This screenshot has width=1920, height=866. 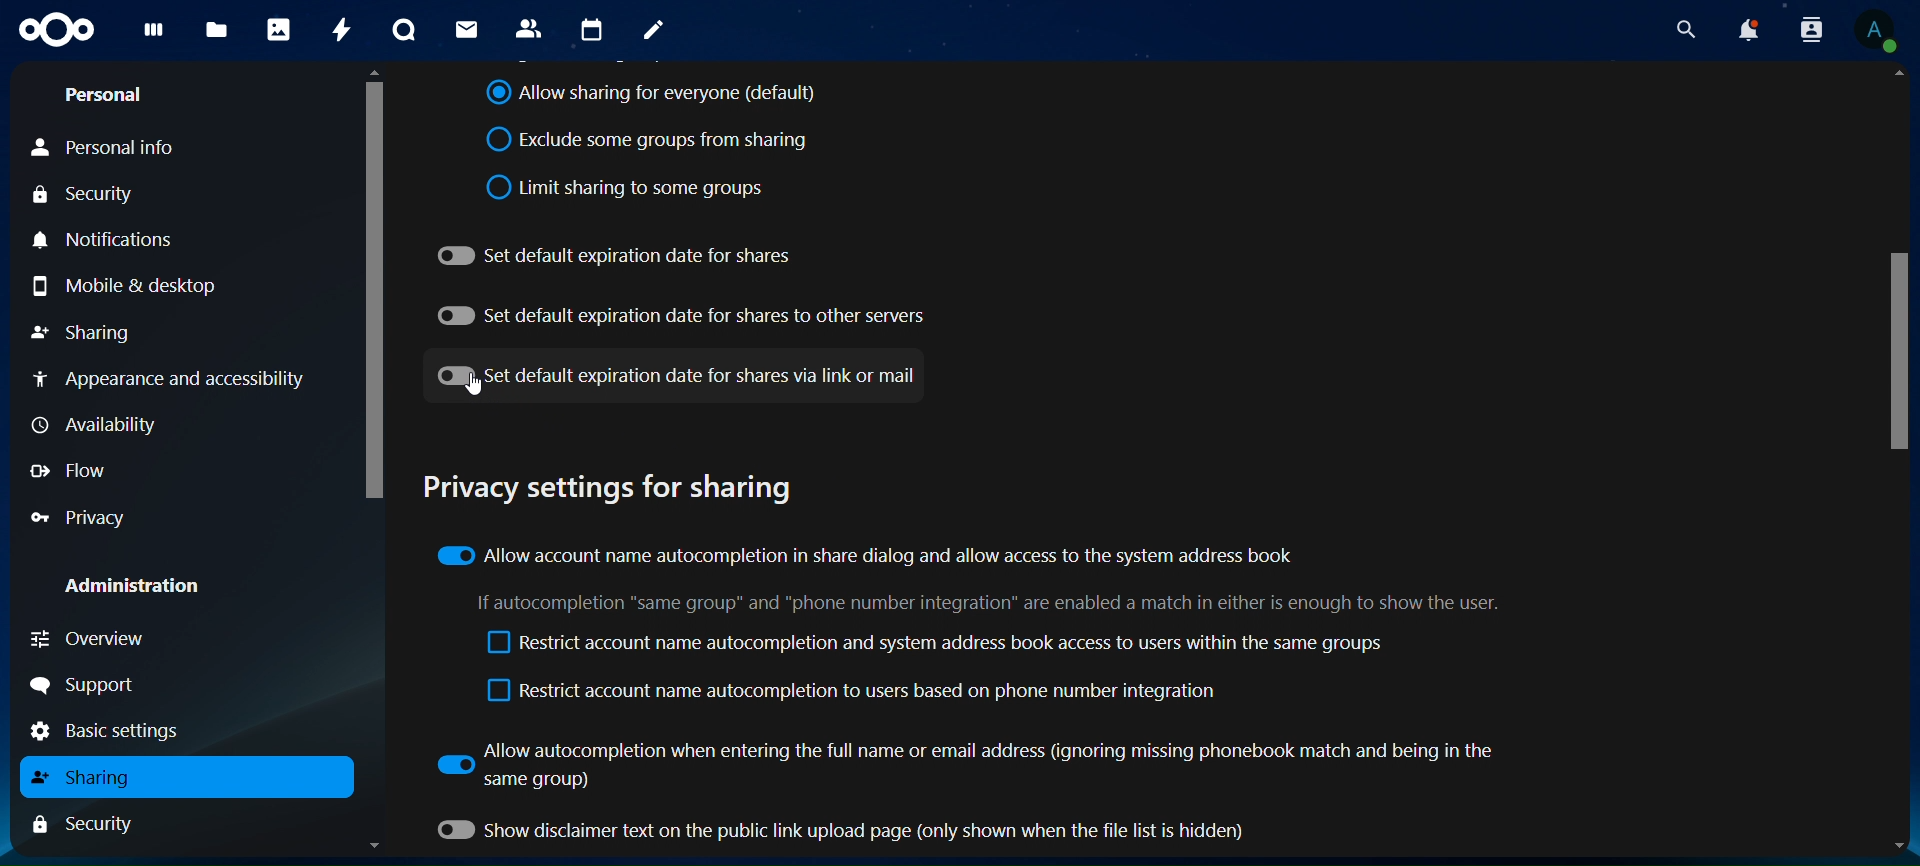 I want to click on support, so click(x=88, y=685).